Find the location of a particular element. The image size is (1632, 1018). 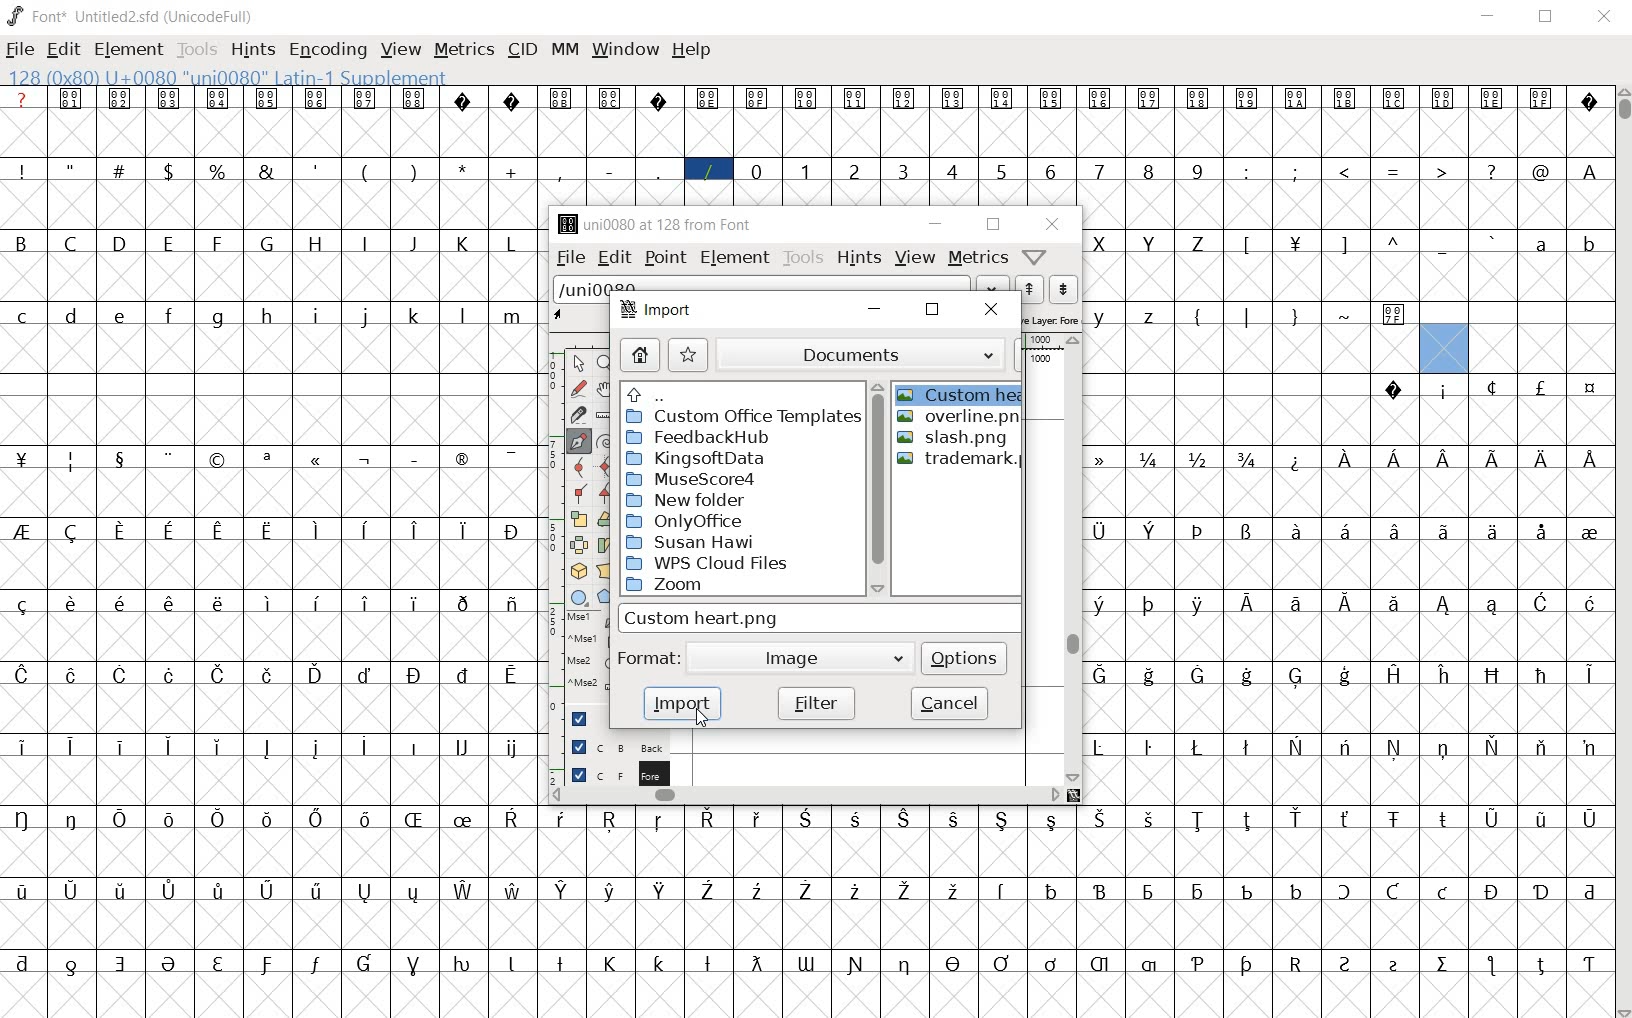

glyph is located at coordinates (22, 459).